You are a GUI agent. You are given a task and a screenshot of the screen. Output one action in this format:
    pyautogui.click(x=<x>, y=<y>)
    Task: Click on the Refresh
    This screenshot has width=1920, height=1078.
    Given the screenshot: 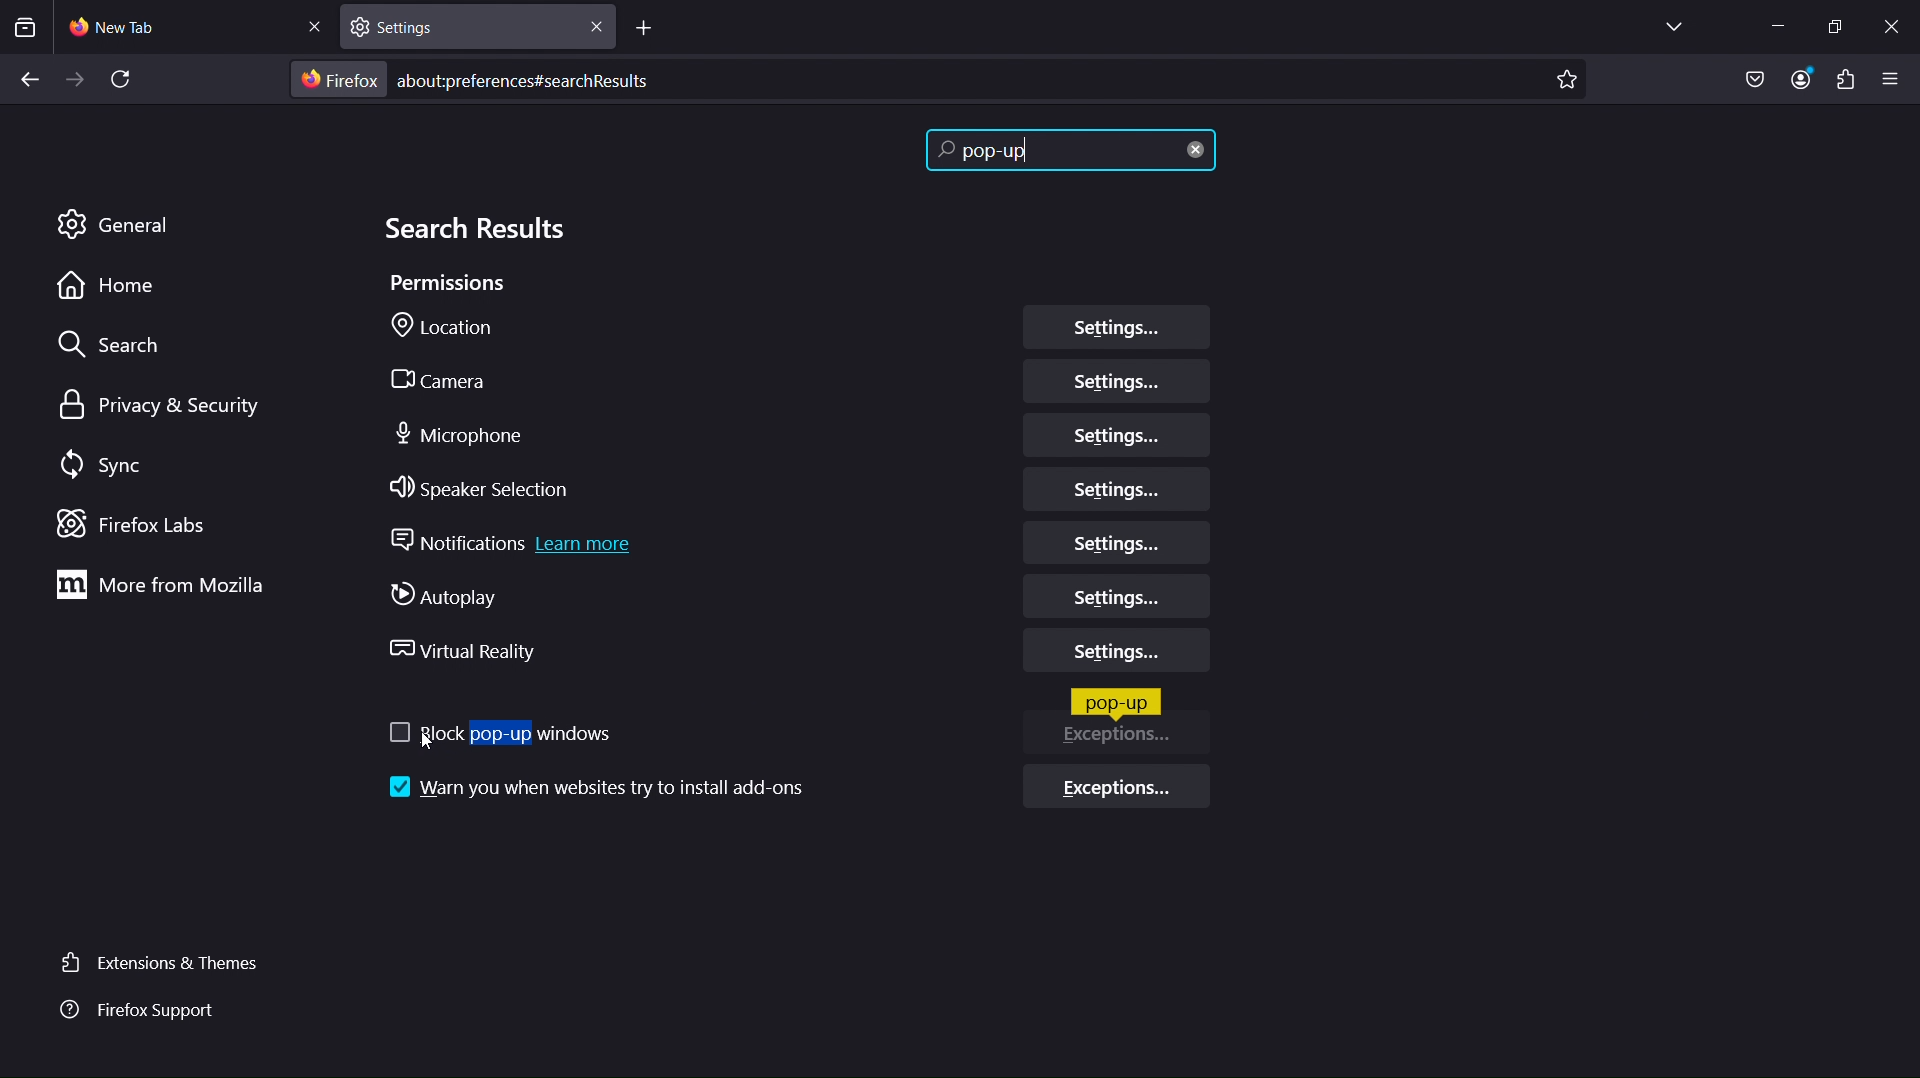 What is the action you would take?
    pyautogui.click(x=129, y=81)
    